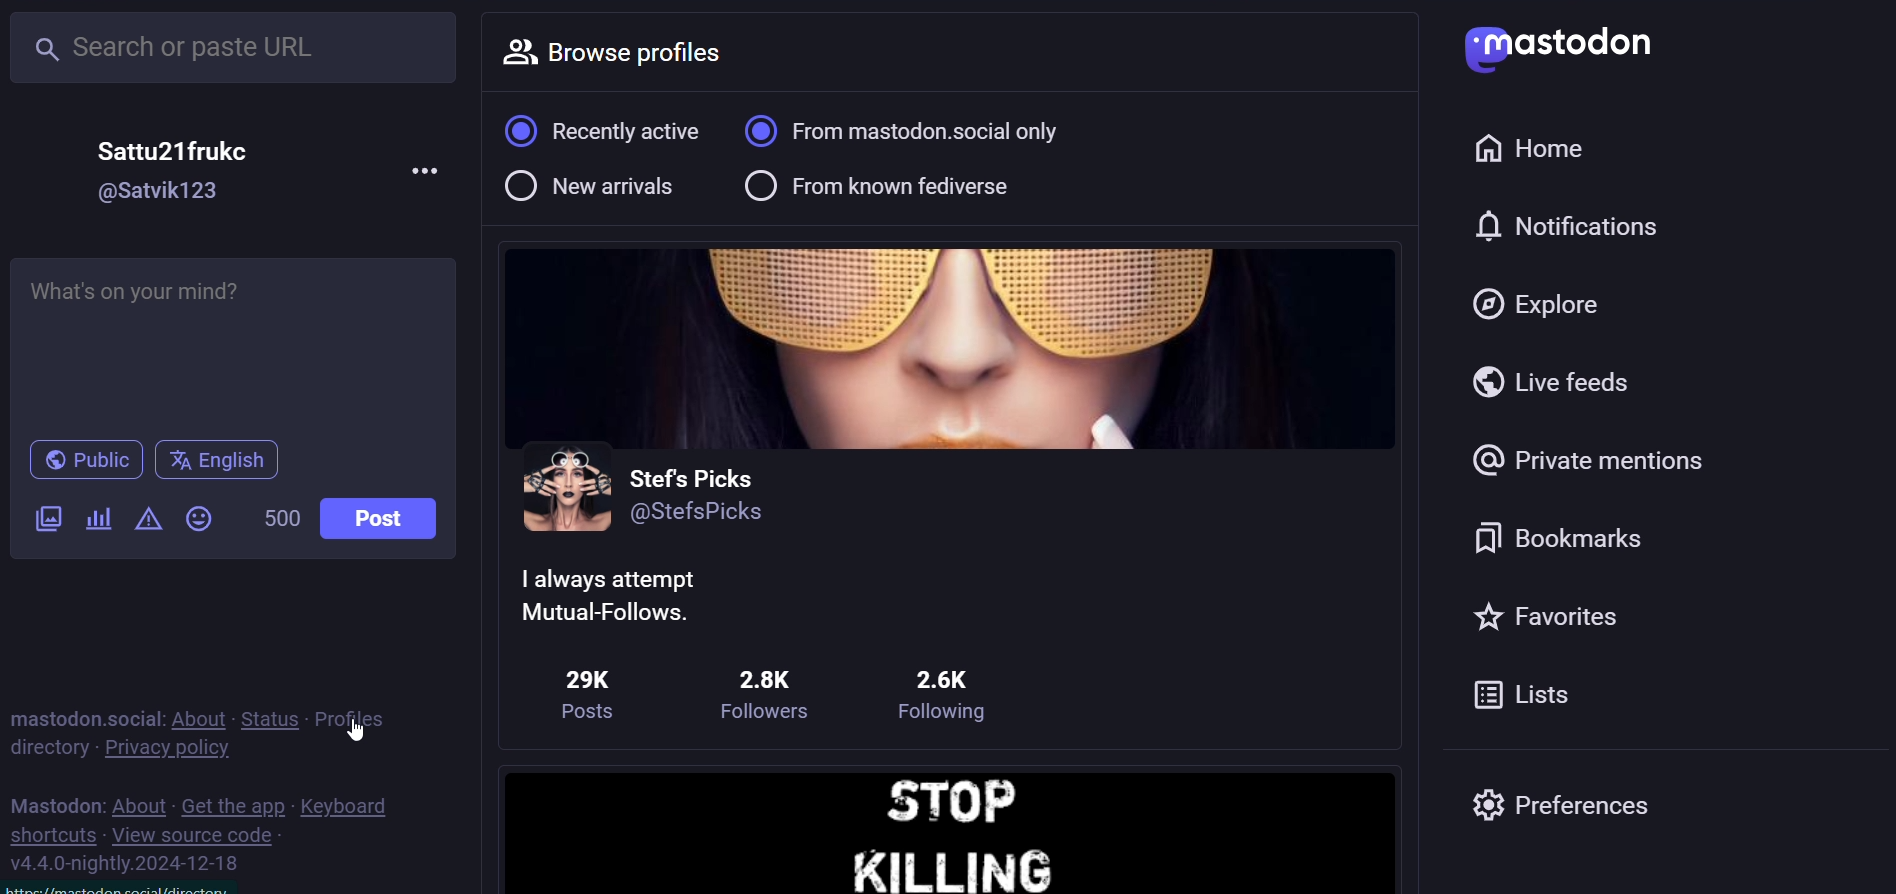  What do you see at coordinates (216, 458) in the screenshot?
I see `language` at bounding box center [216, 458].